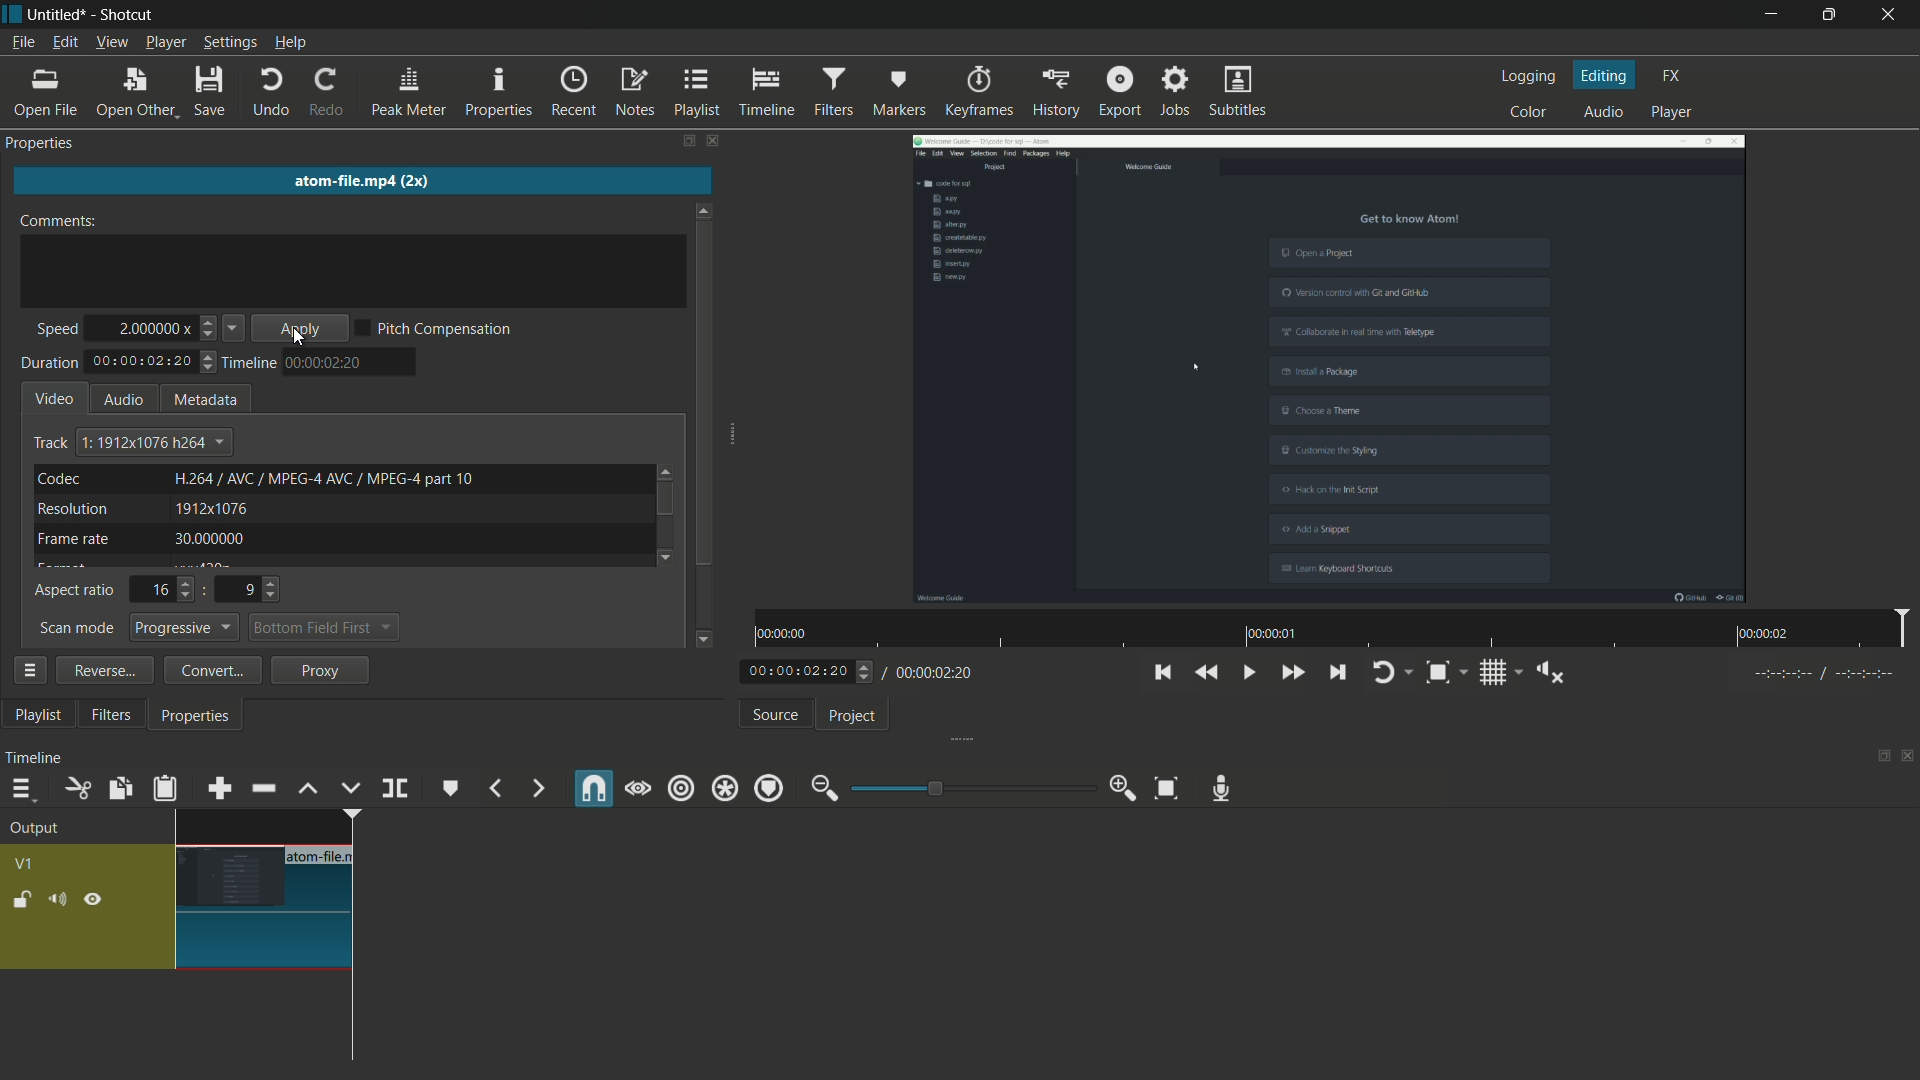  Describe the element at coordinates (571, 93) in the screenshot. I see `recent` at that location.